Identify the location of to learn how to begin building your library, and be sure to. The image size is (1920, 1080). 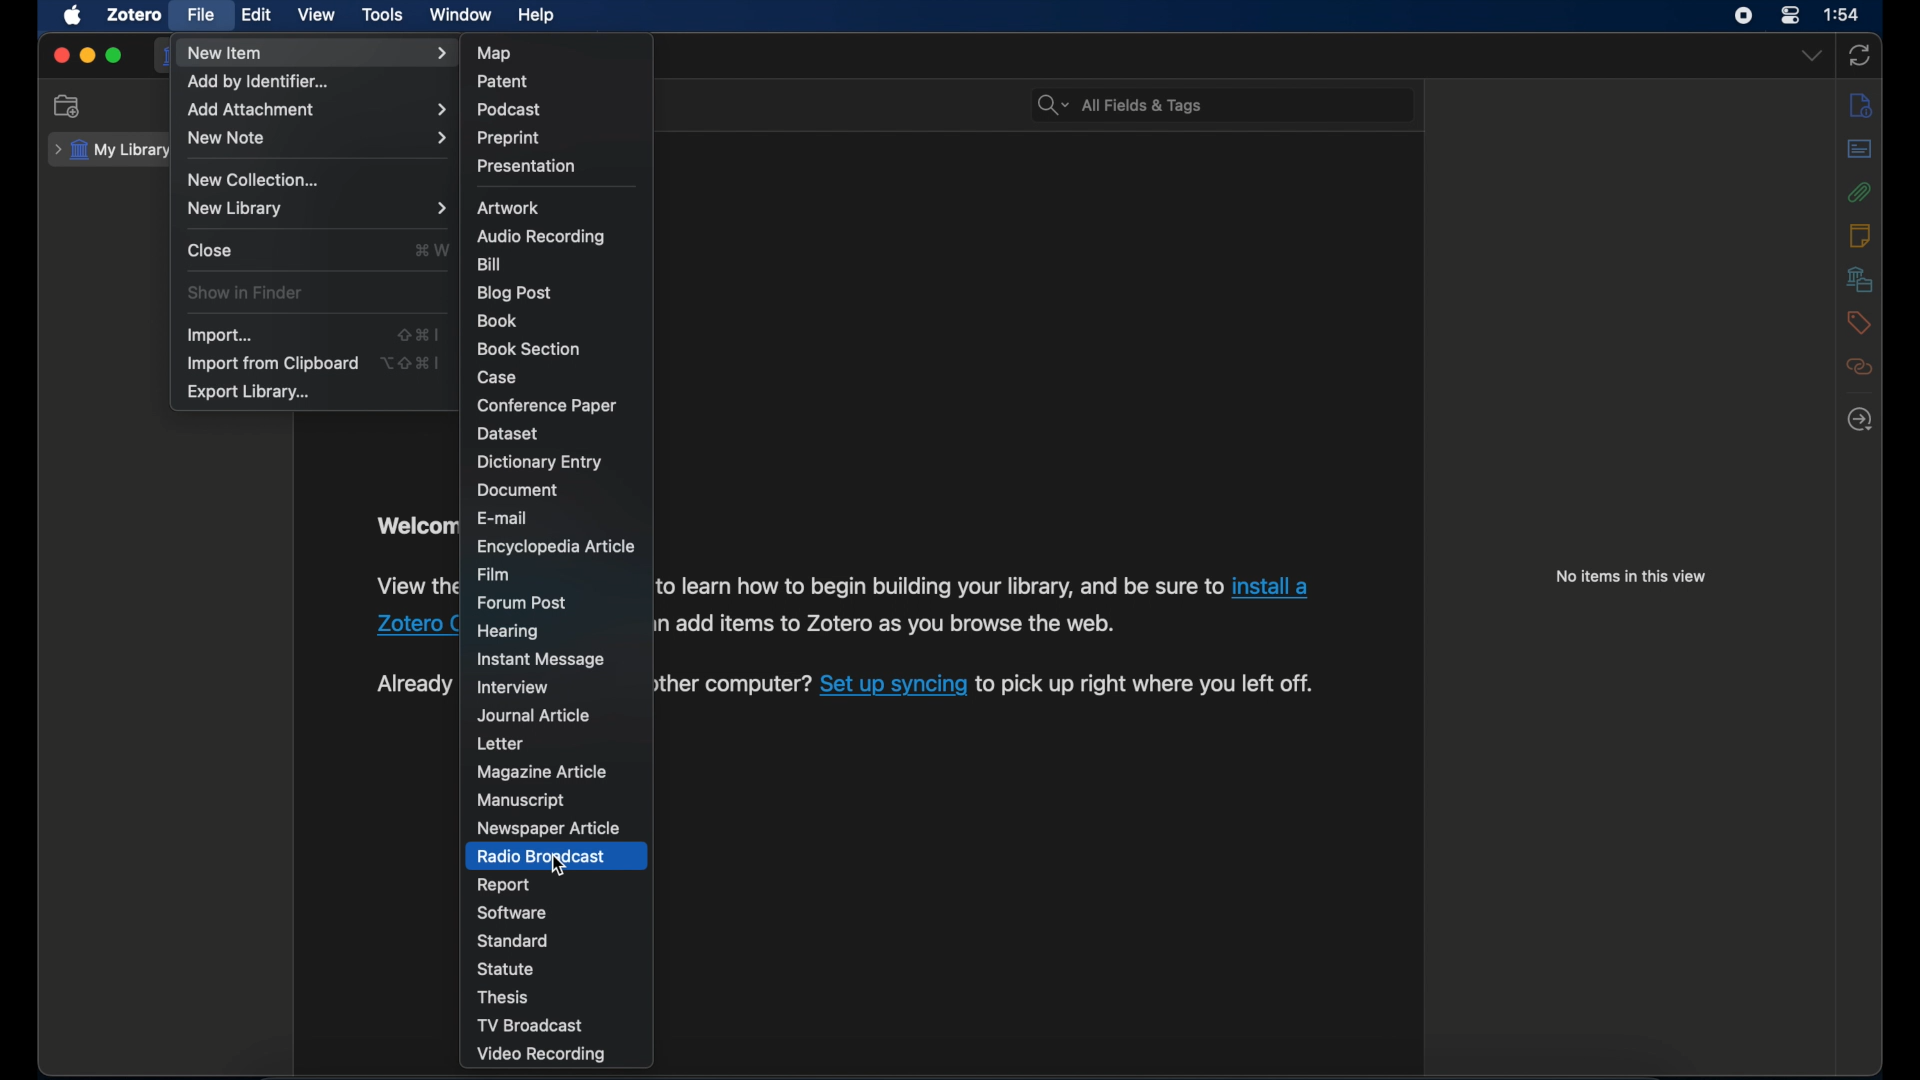
(940, 585).